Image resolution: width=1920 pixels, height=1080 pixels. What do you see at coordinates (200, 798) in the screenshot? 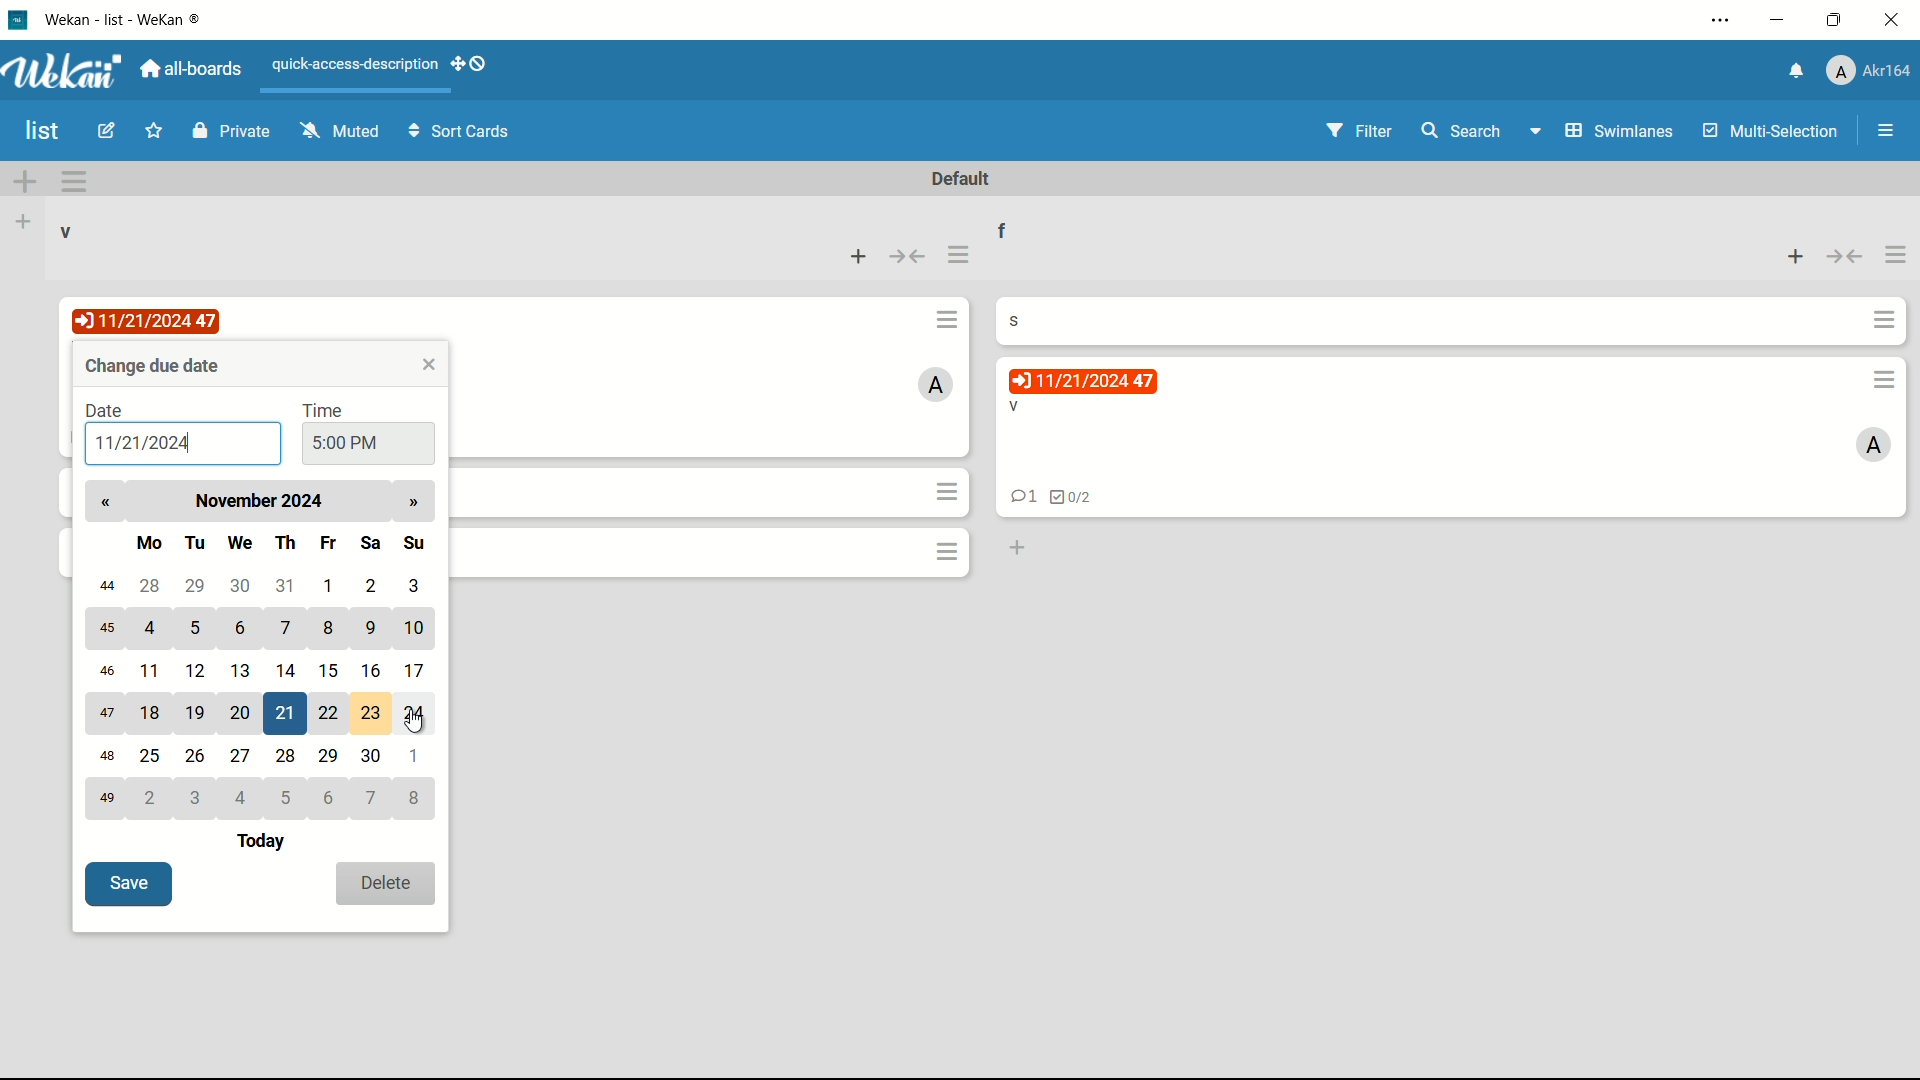
I see `3` at bounding box center [200, 798].